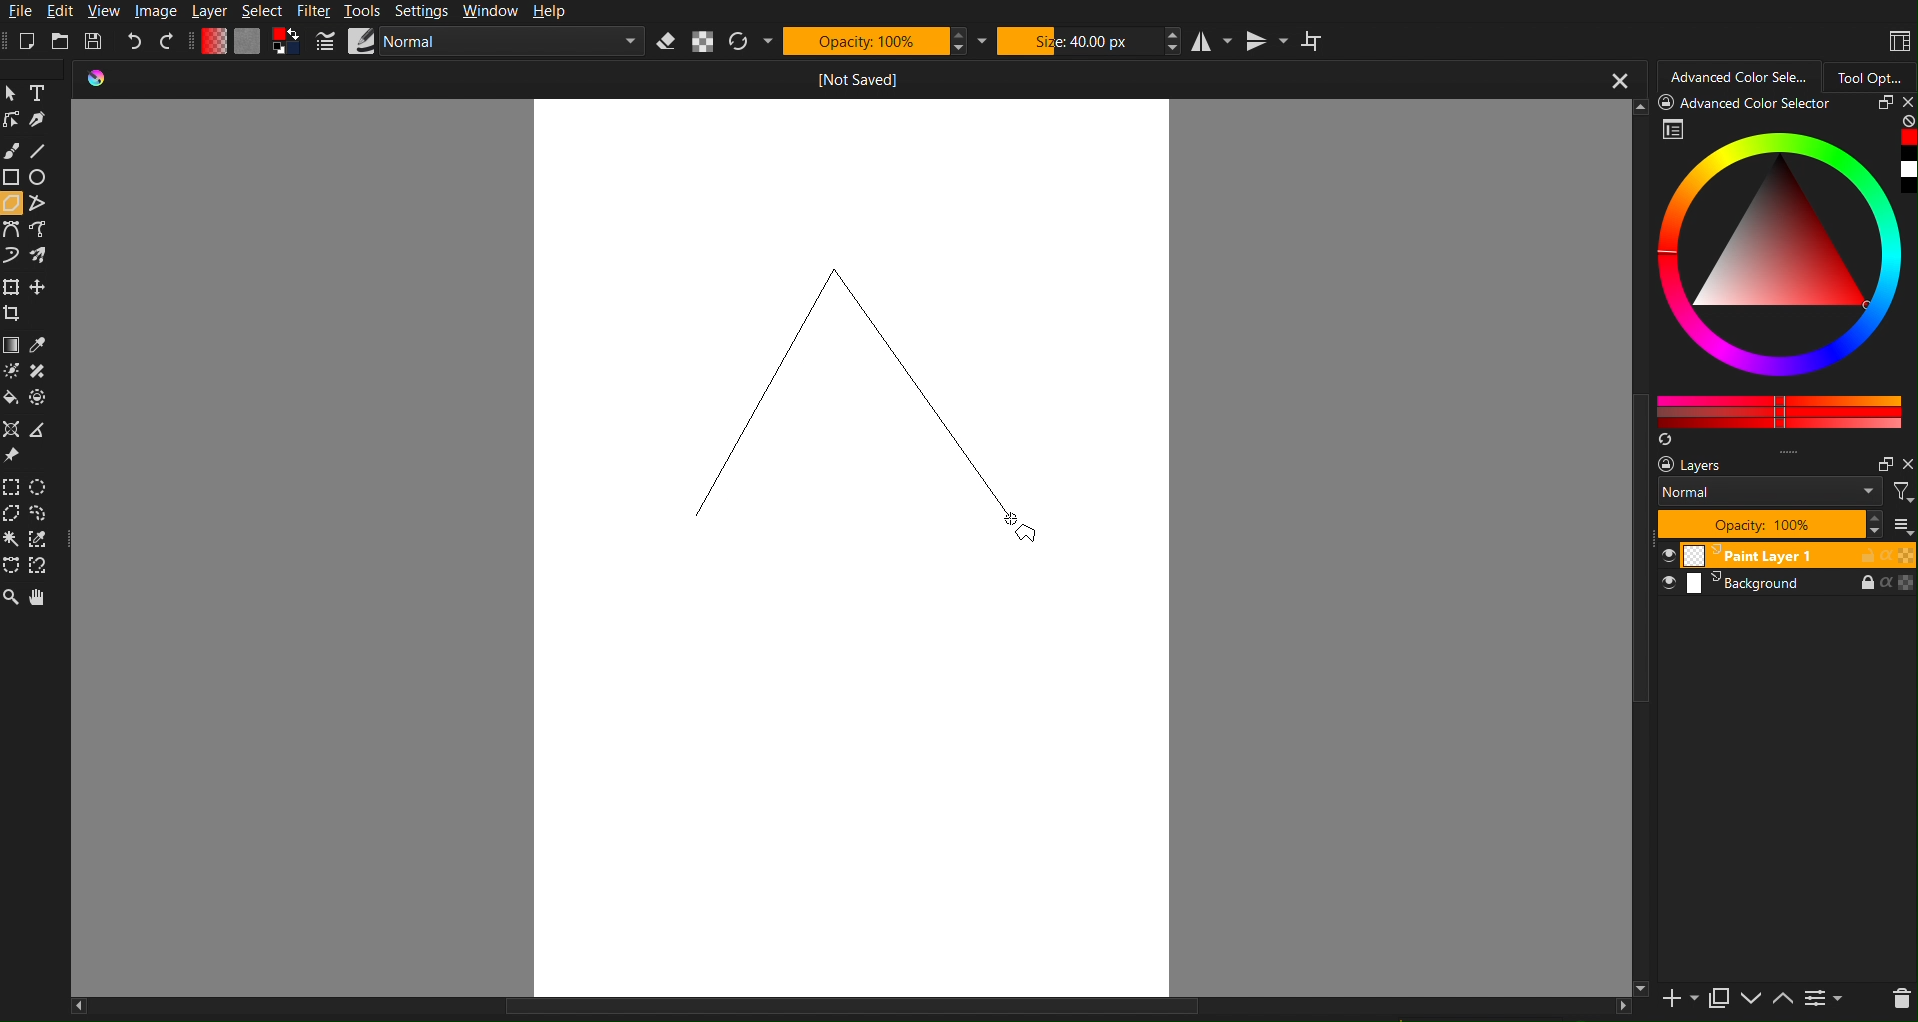  What do you see at coordinates (1750, 106) in the screenshot?
I see `Advanced Color Selector` at bounding box center [1750, 106].